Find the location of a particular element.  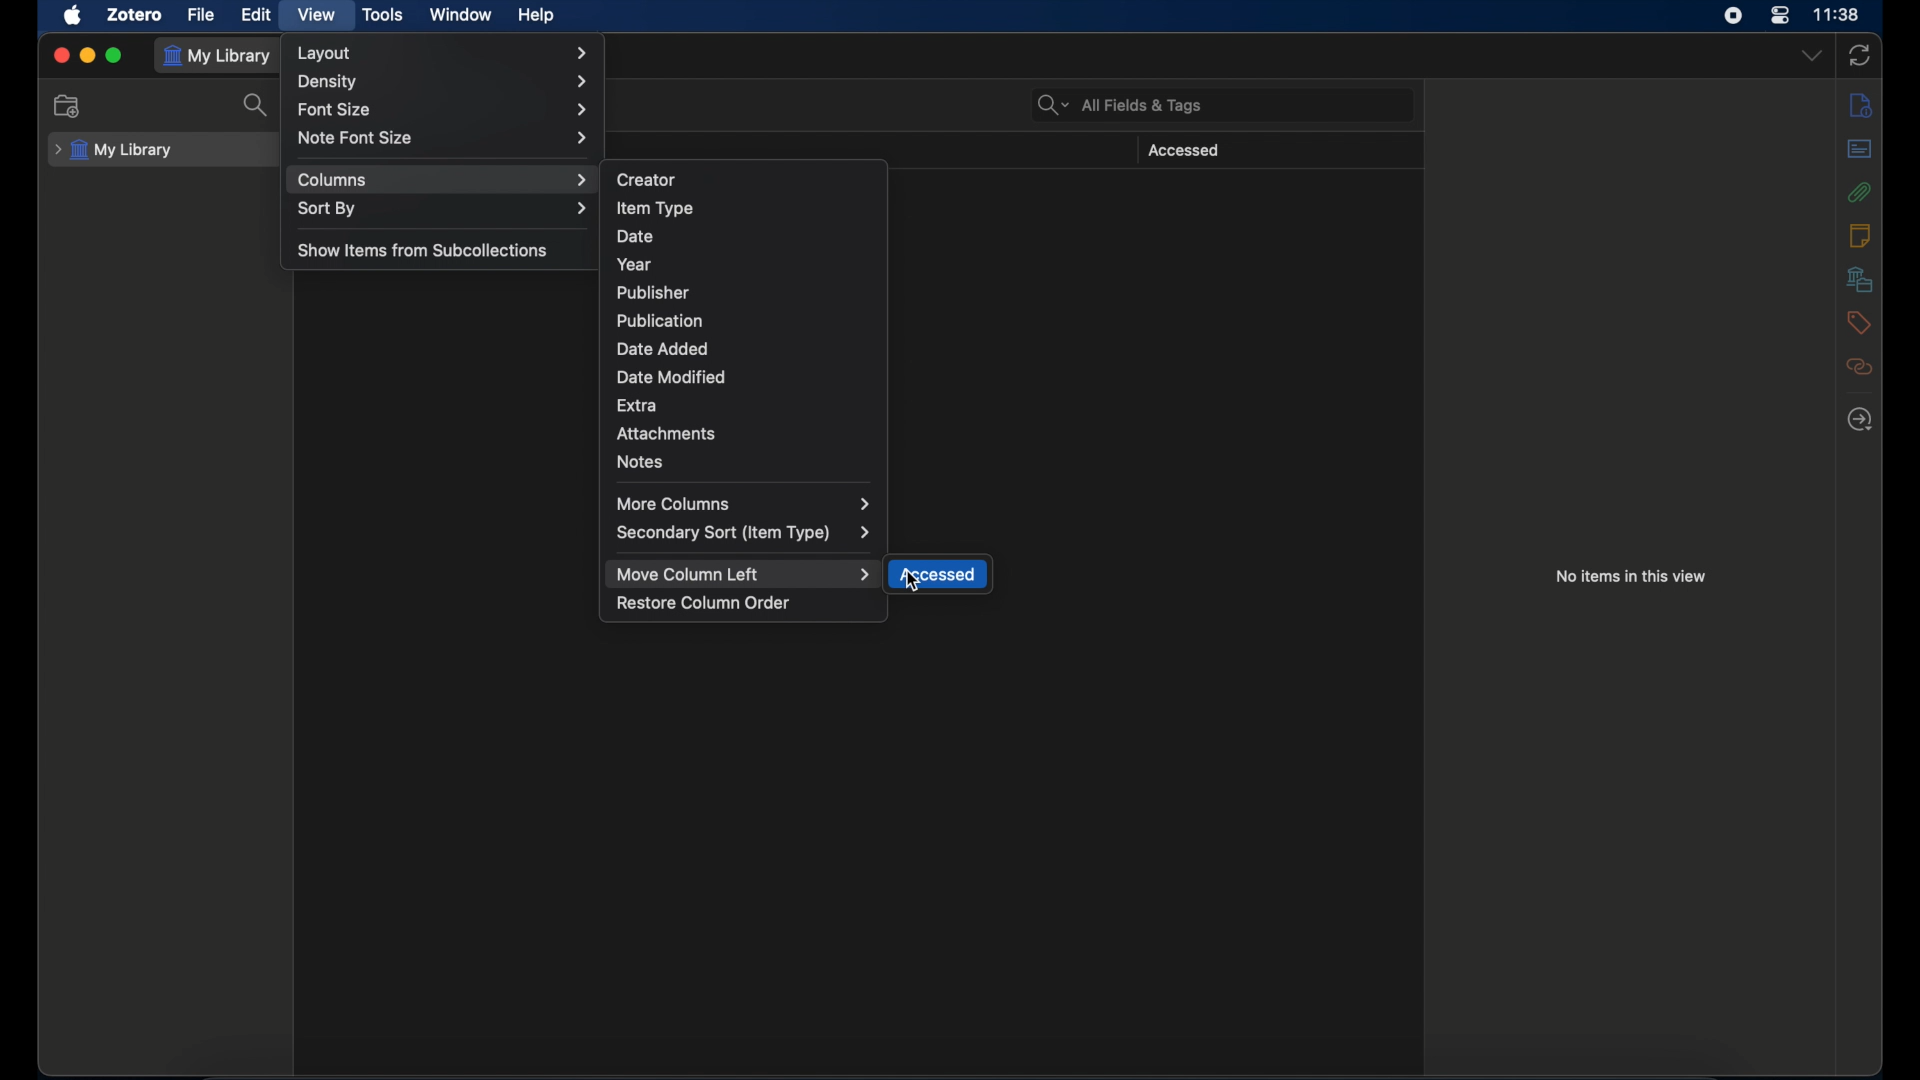

maximize is located at coordinates (114, 56).